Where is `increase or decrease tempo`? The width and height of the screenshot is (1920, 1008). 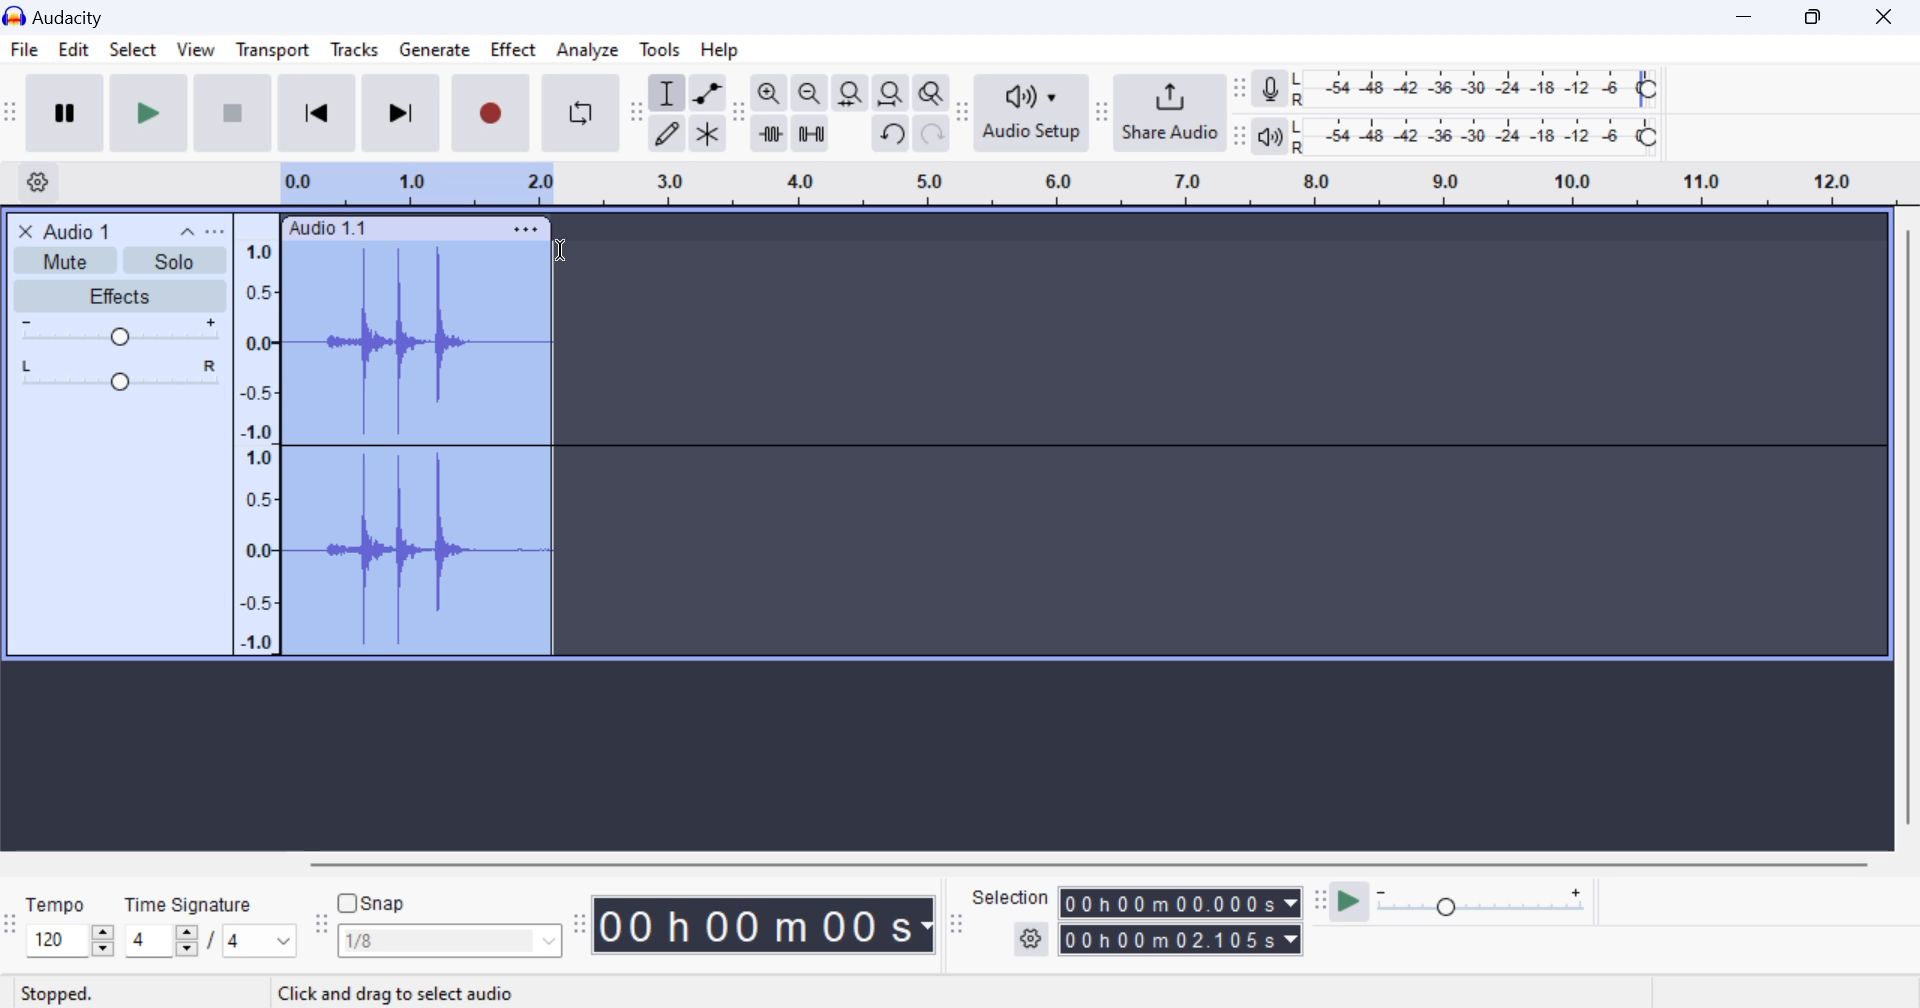 increase or decrease tempo is located at coordinates (69, 940).